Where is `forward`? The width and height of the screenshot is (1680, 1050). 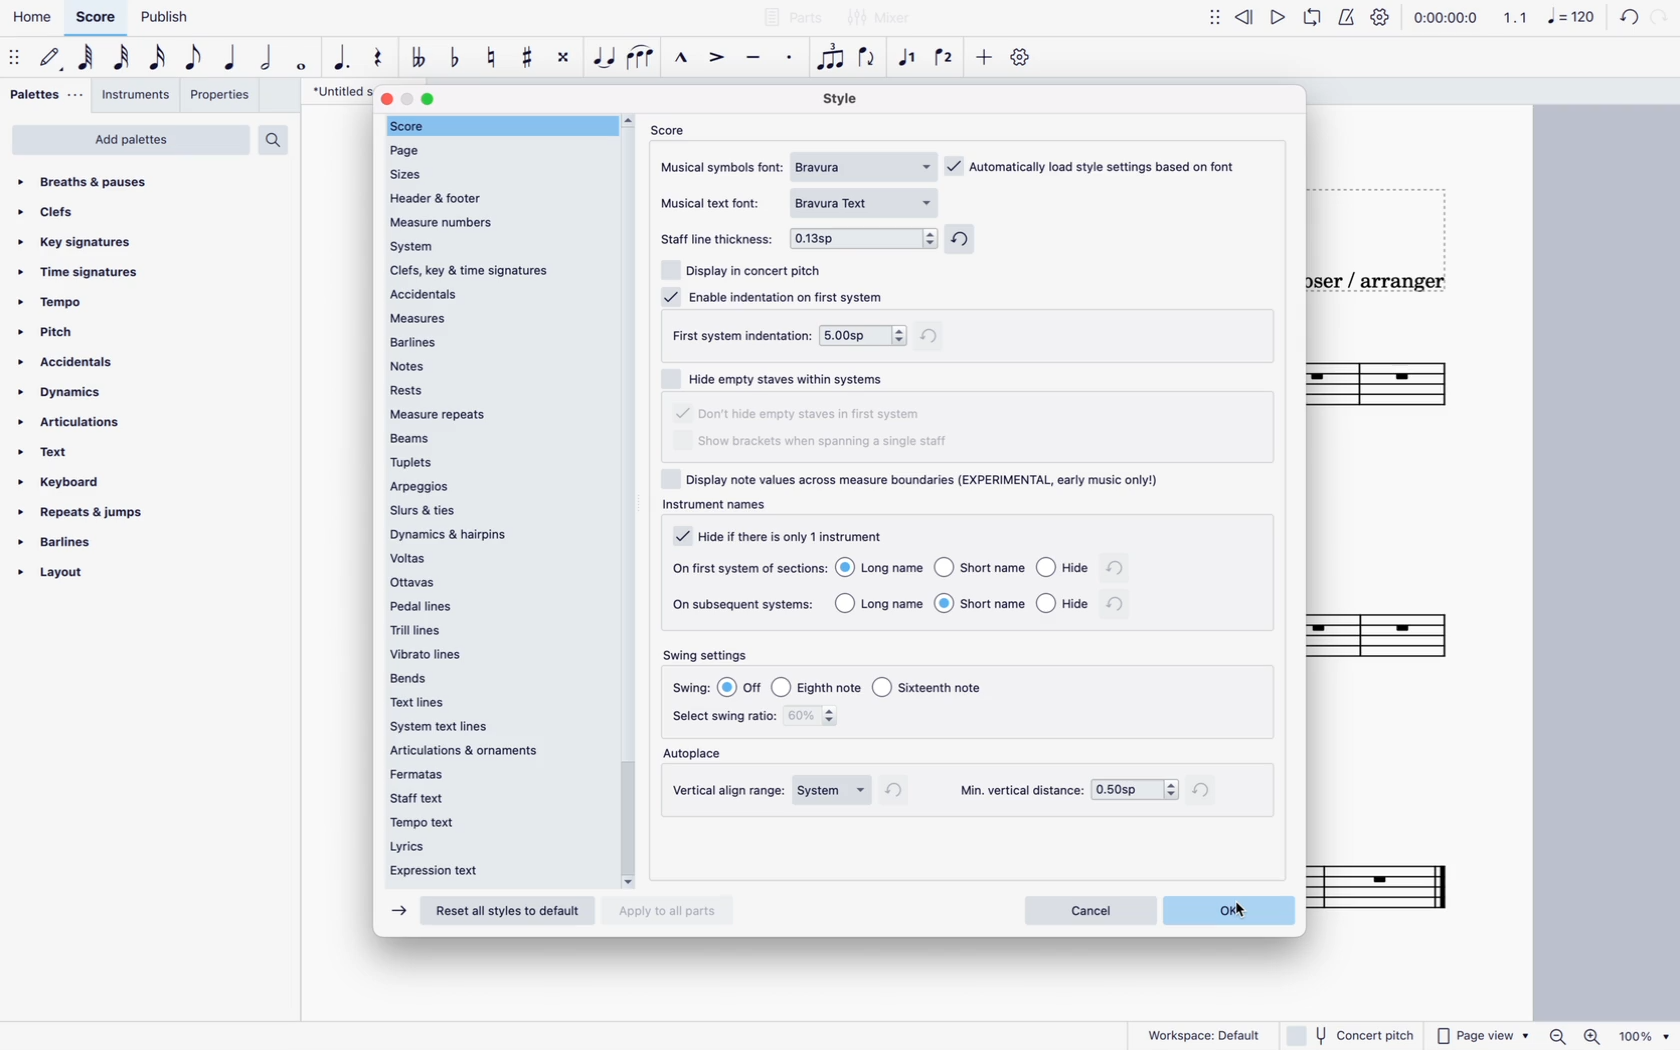 forward is located at coordinates (398, 912).